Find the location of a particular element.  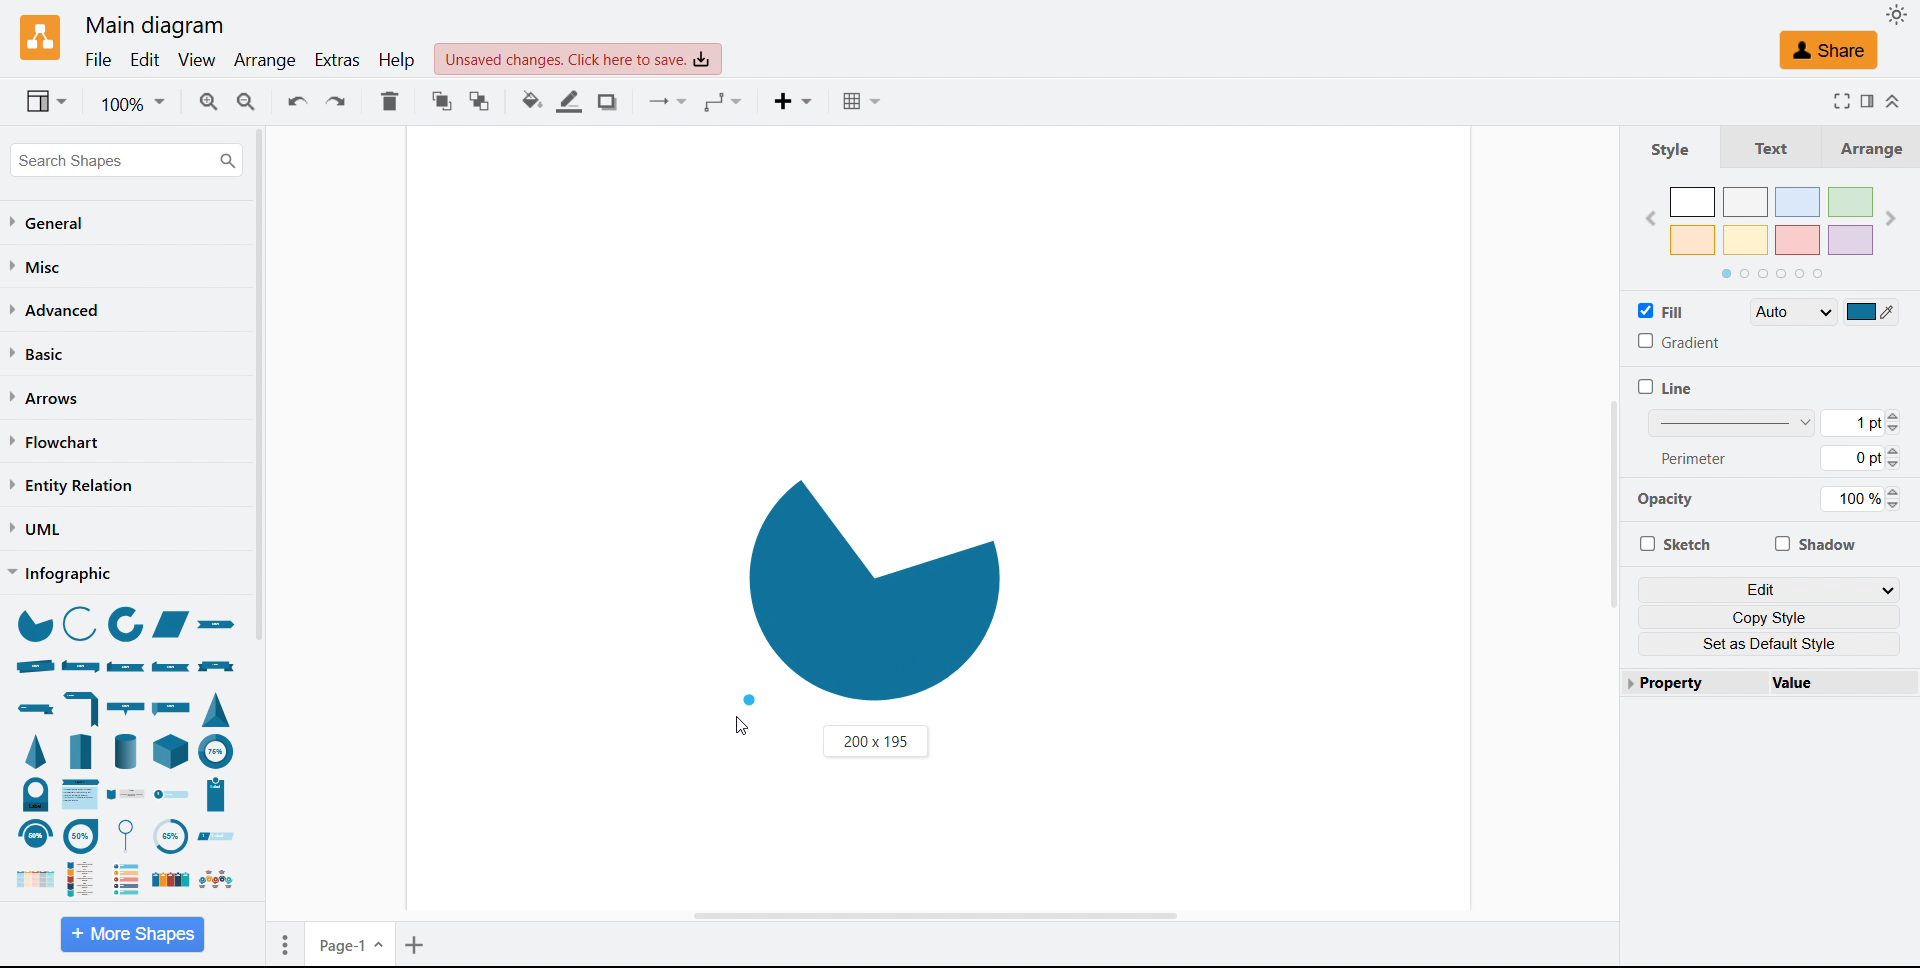

ribbon back fold is located at coordinates (172, 665).